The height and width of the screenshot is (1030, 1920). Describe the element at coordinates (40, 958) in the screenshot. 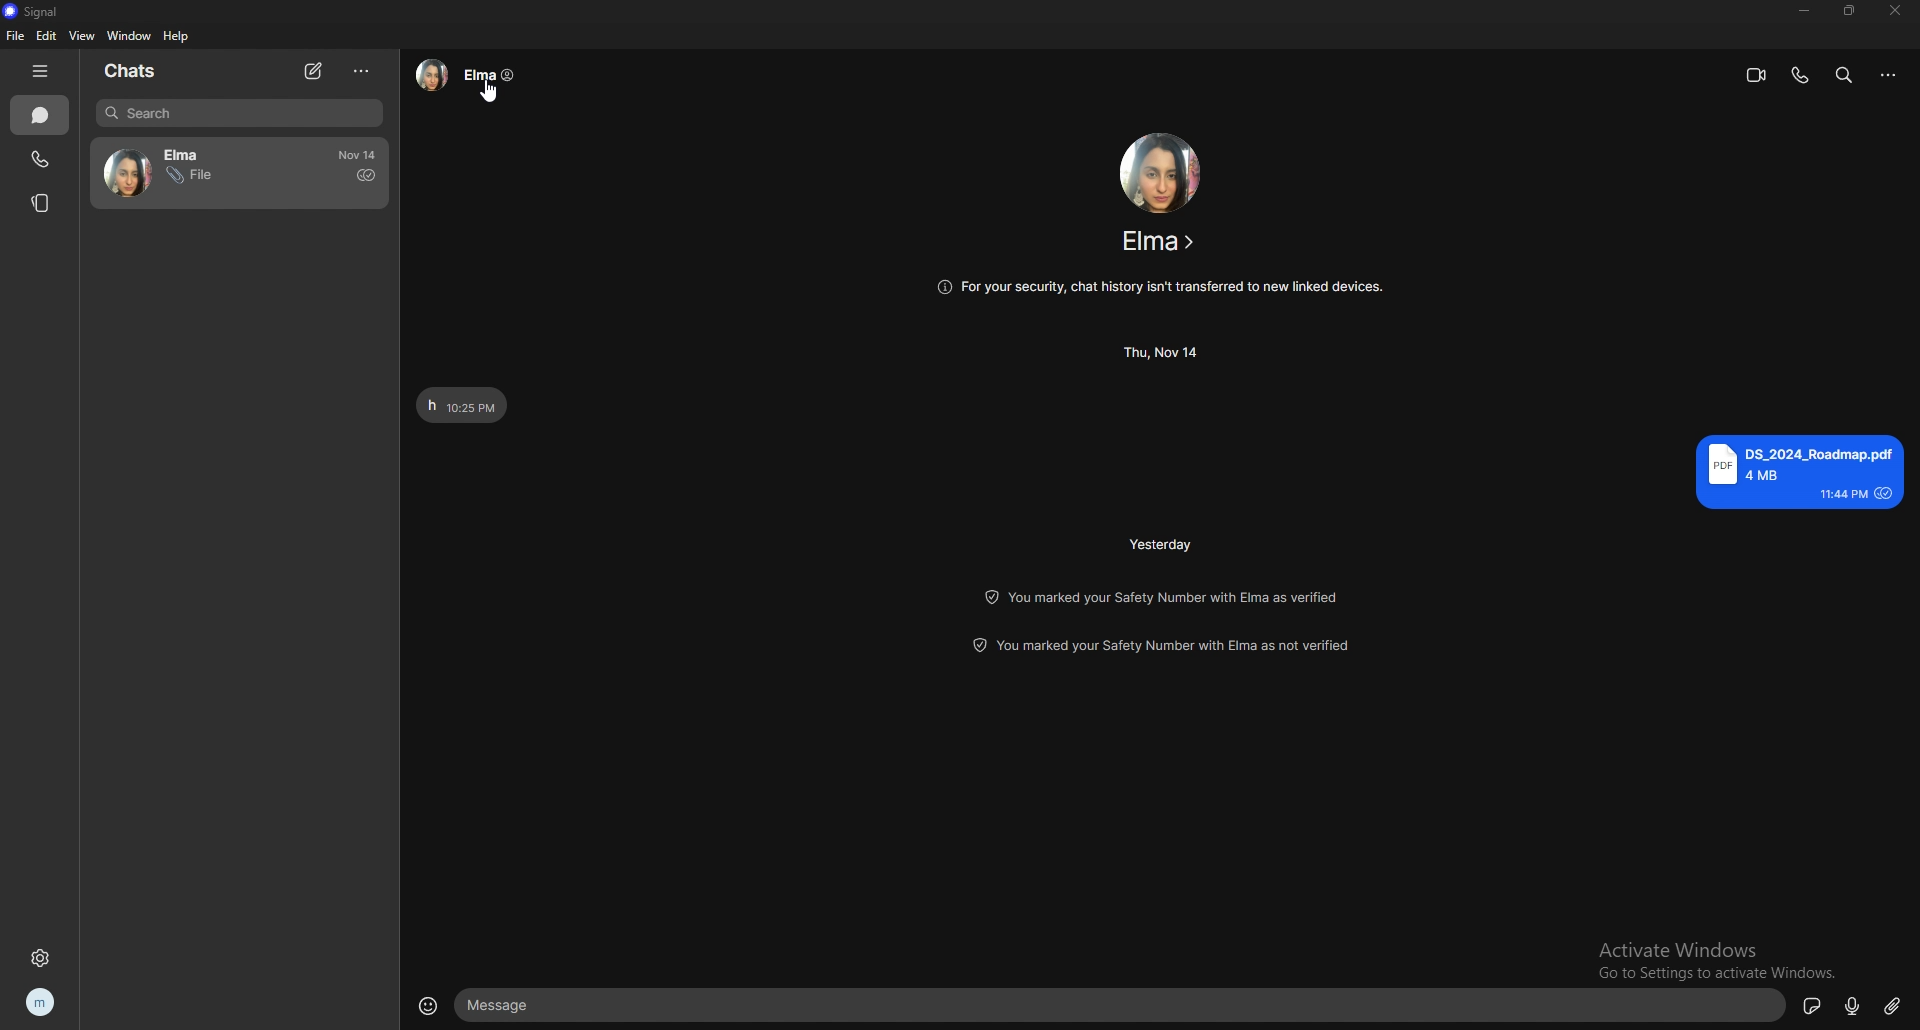

I see `settings` at that location.